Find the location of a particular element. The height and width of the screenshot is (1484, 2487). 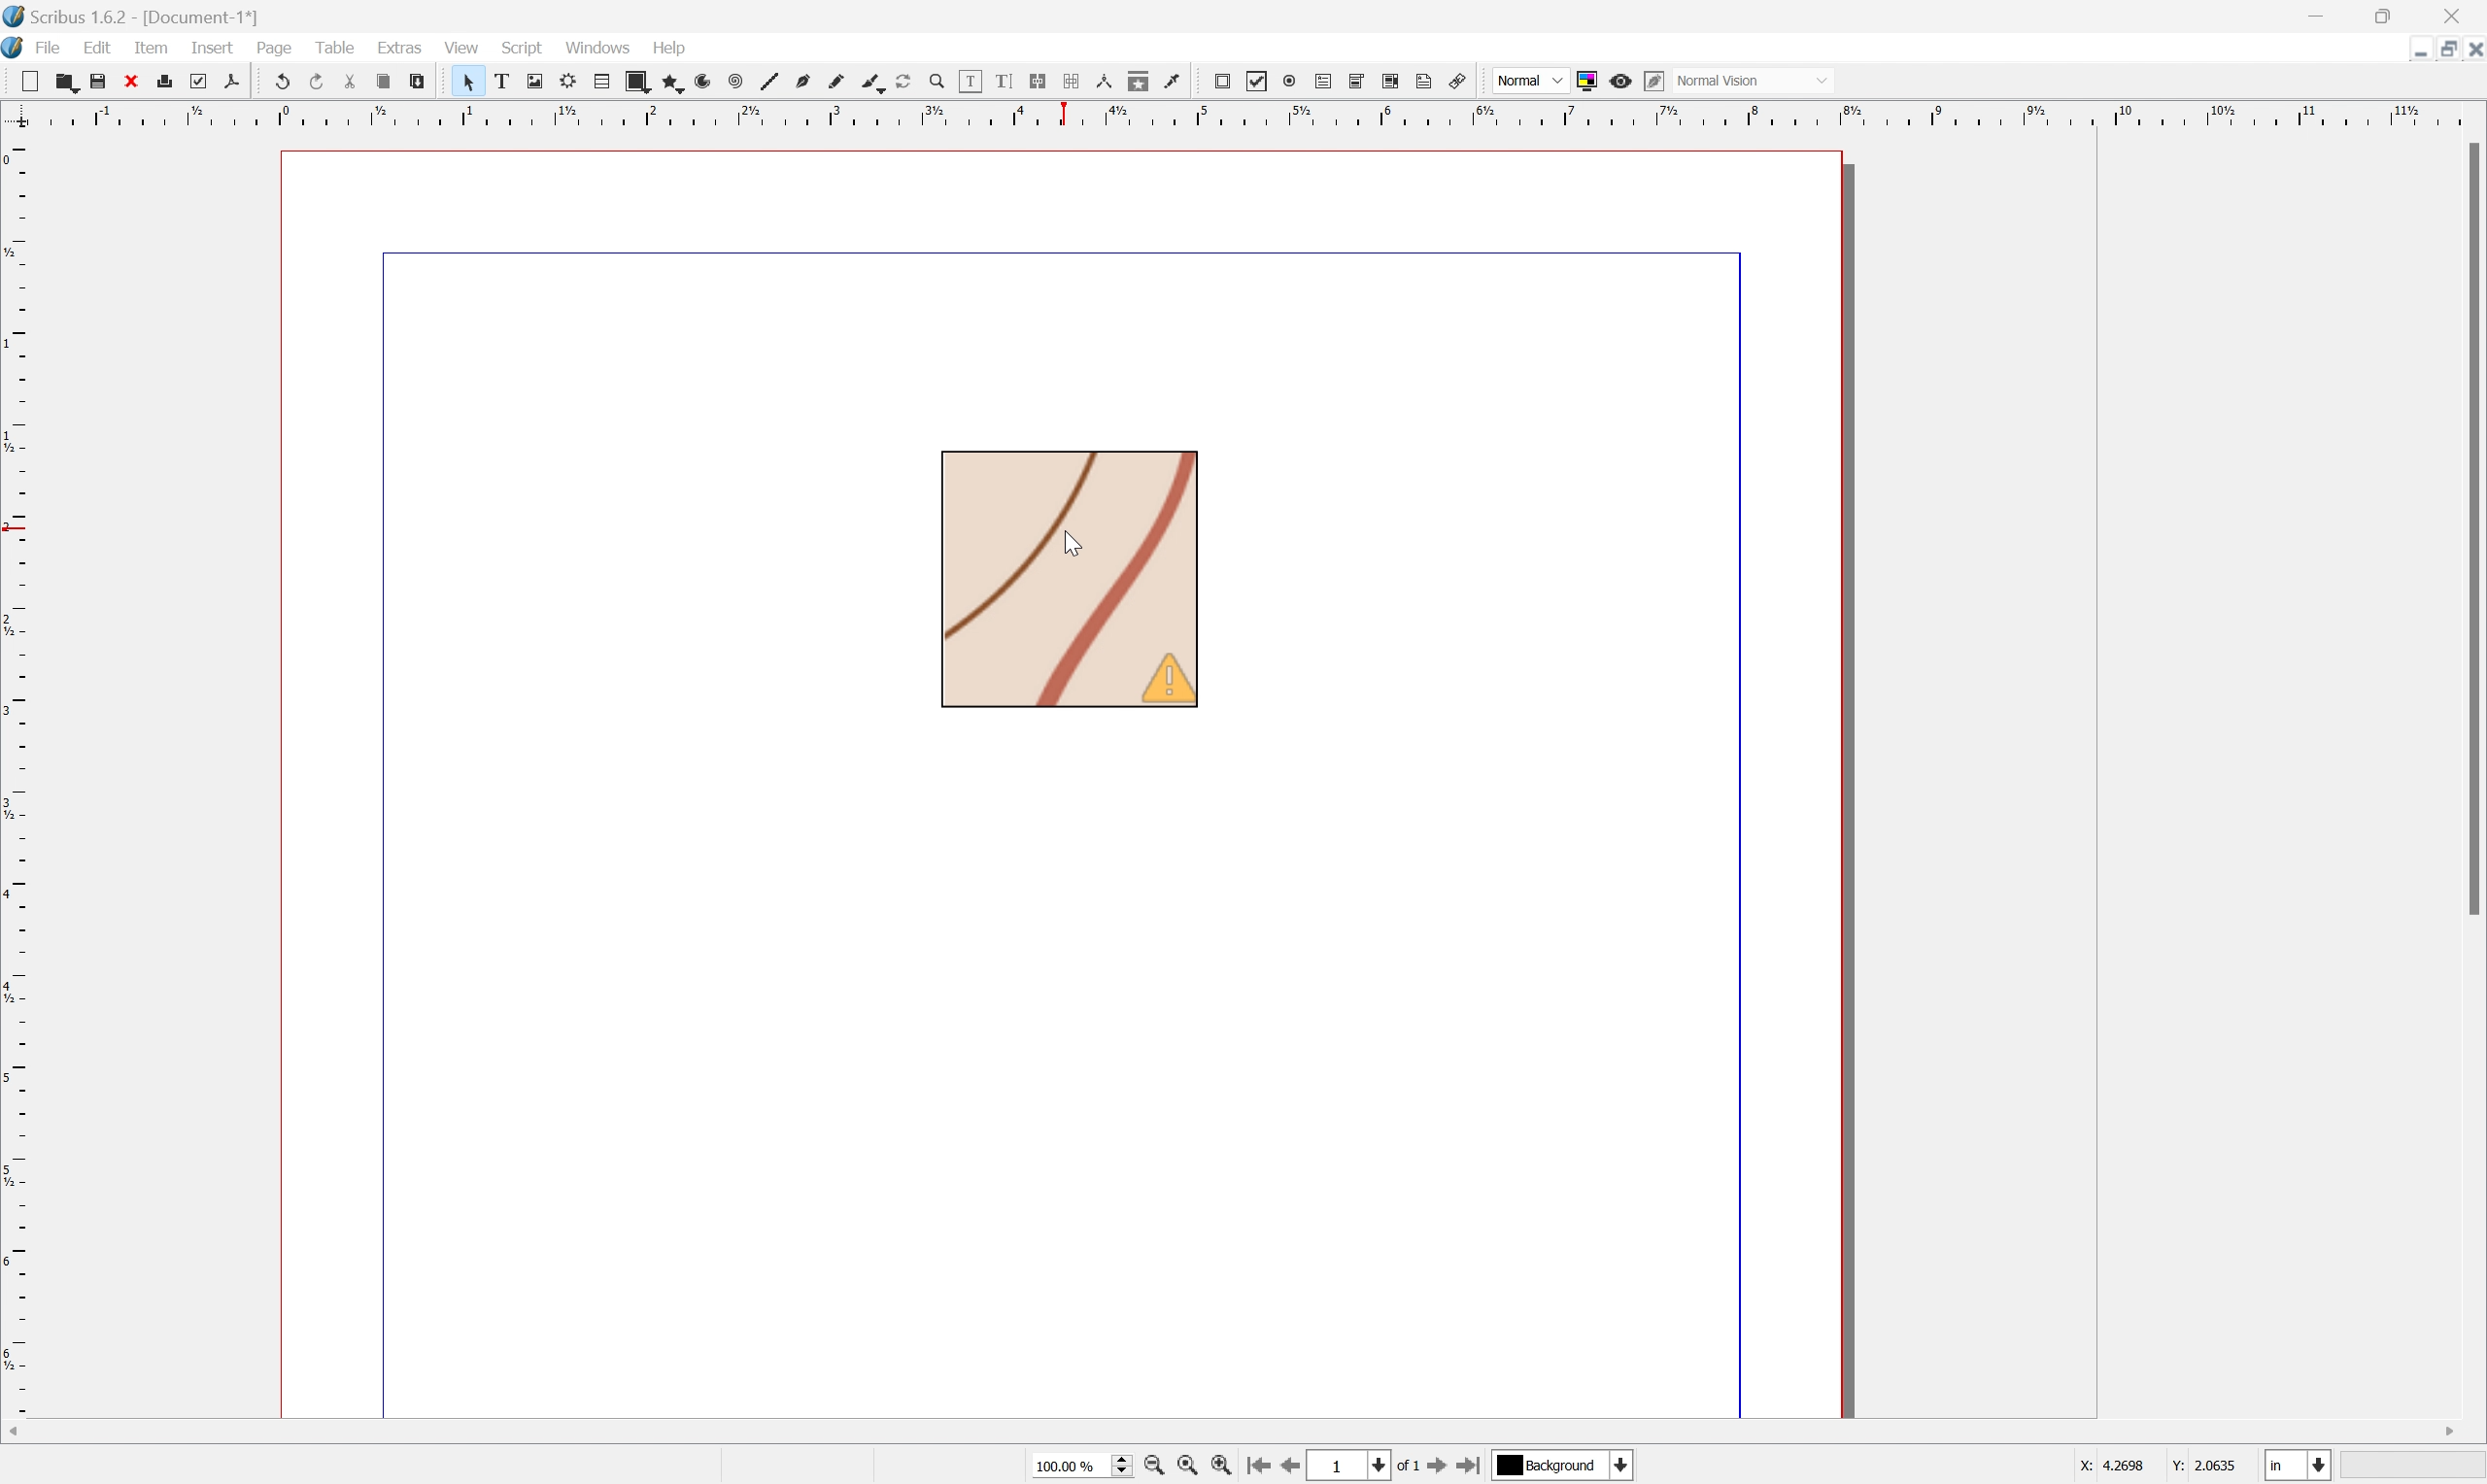

Text frame is located at coordinates (511, 80).